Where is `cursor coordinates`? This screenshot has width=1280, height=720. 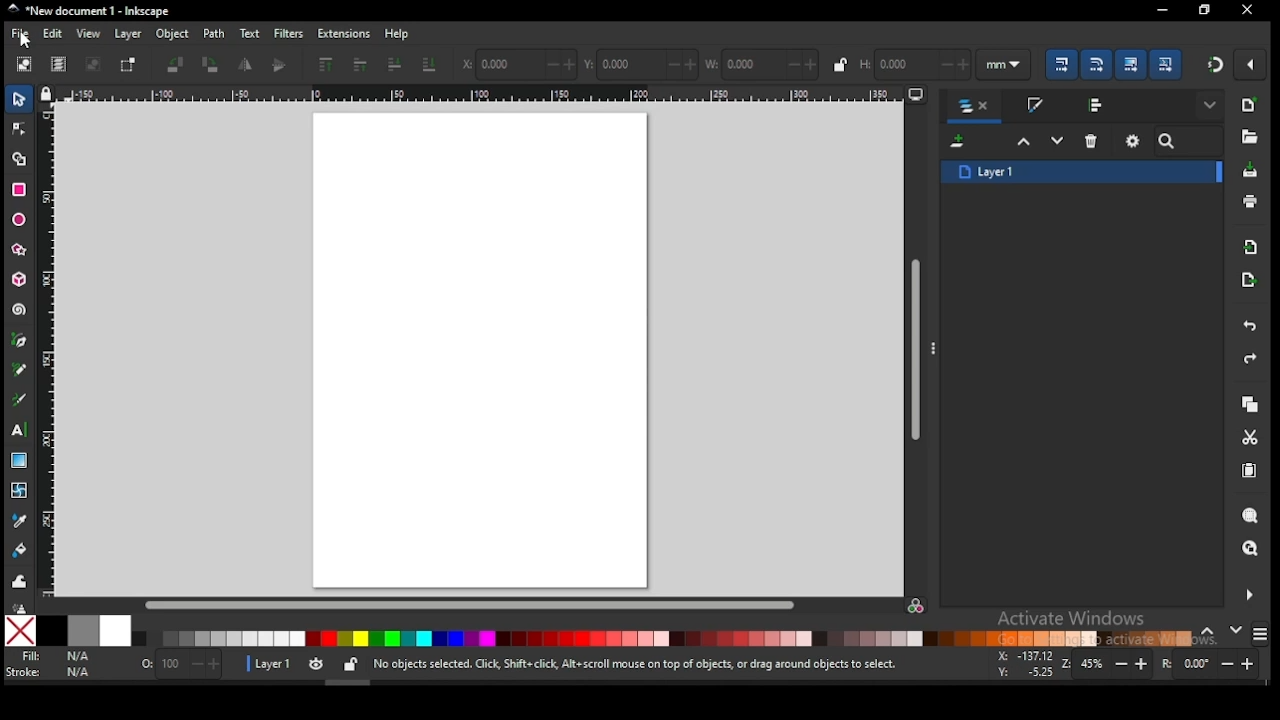 cursor coordinates is located at coordinates (1023, 662).